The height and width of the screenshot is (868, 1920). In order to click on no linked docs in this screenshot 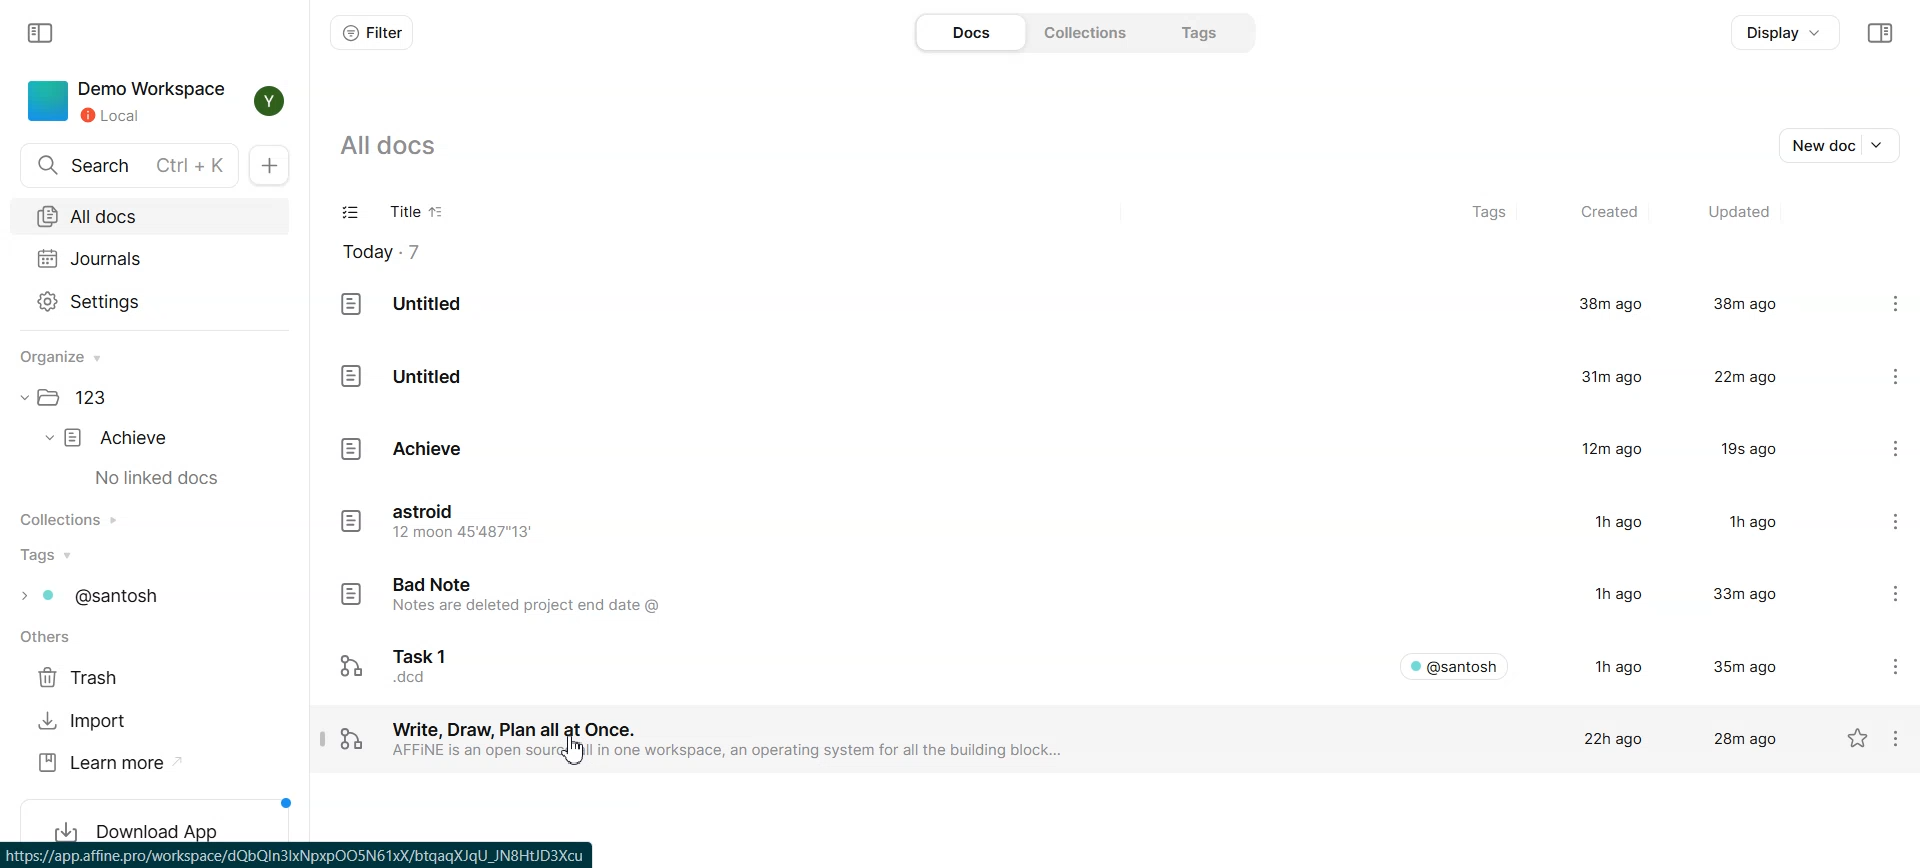, I will do `click(159, 479)`.